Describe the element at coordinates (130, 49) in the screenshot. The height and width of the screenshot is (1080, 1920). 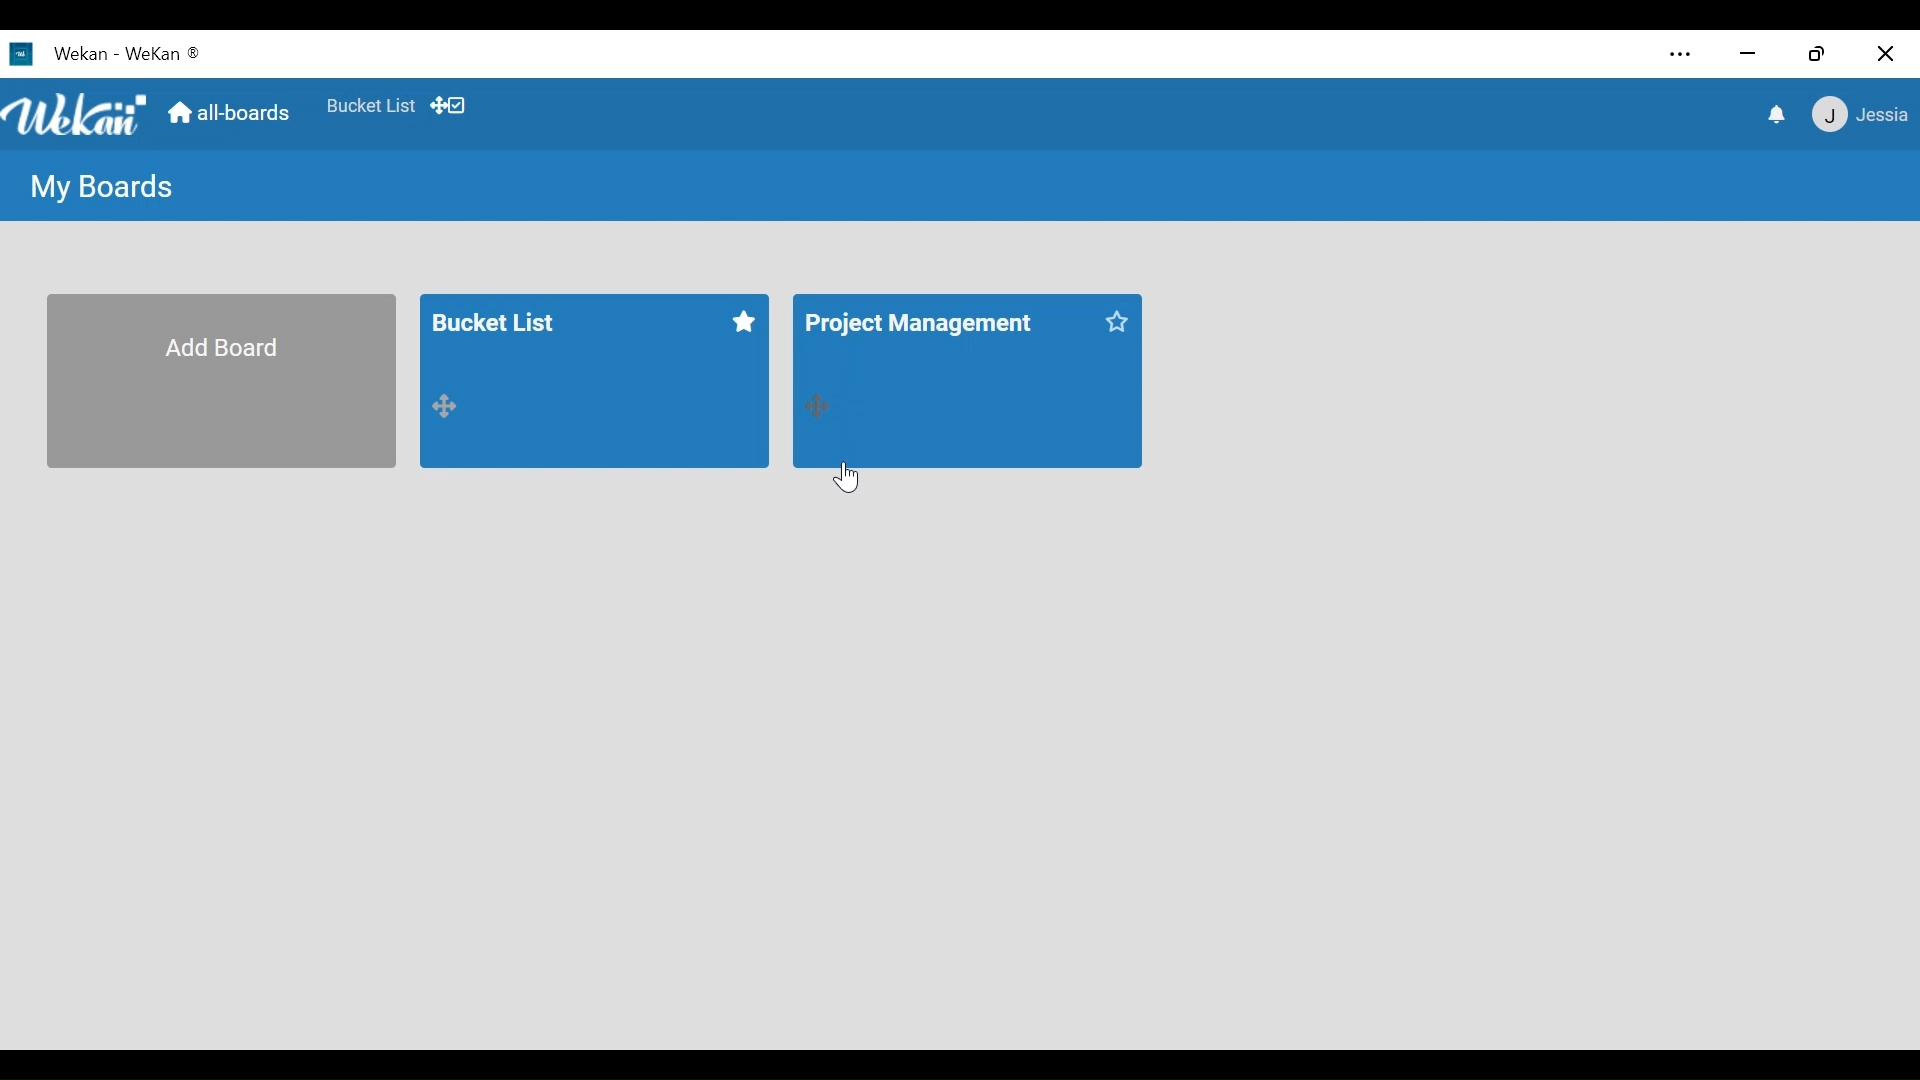
I see `Wekan - WeKan ®` at that location.